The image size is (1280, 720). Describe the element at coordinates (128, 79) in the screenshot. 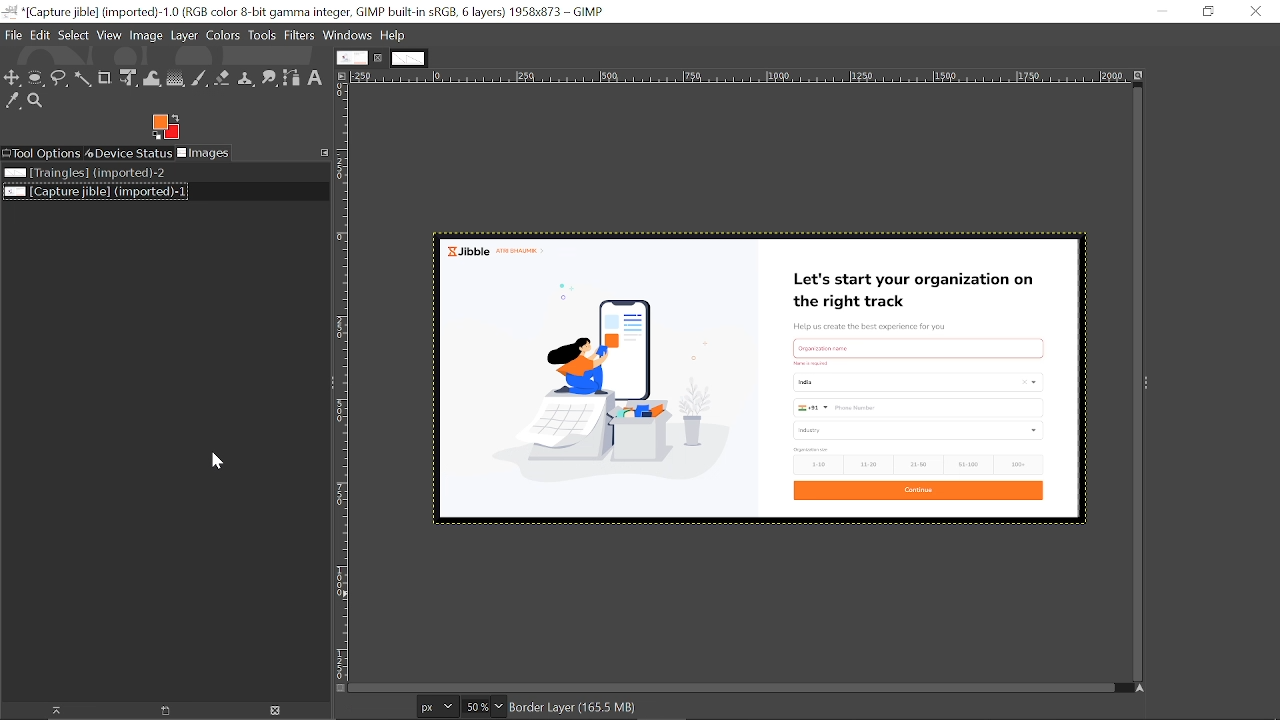

I see `Unified transform tool` at that location.